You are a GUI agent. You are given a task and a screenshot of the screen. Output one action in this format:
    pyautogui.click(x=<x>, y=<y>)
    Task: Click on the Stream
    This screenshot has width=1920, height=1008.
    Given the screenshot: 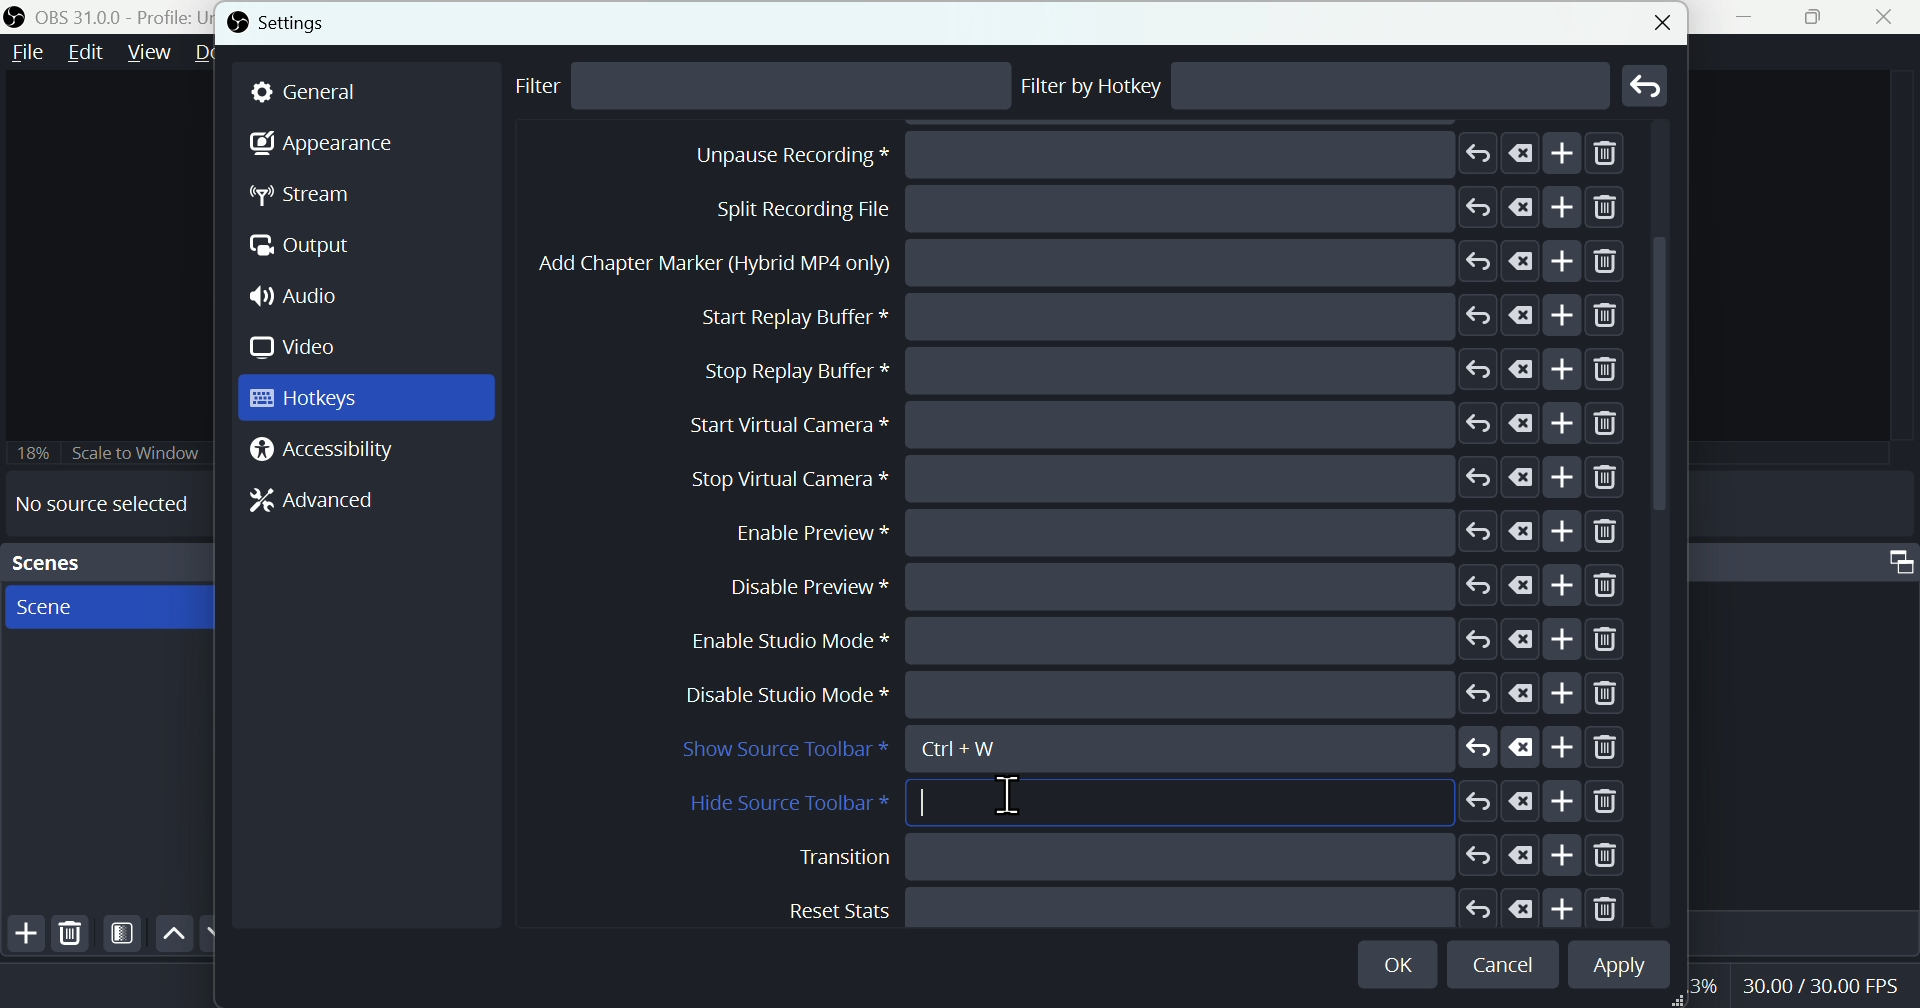 What is the action you would take?
    pyautogui.click(x=317, y=195)
    